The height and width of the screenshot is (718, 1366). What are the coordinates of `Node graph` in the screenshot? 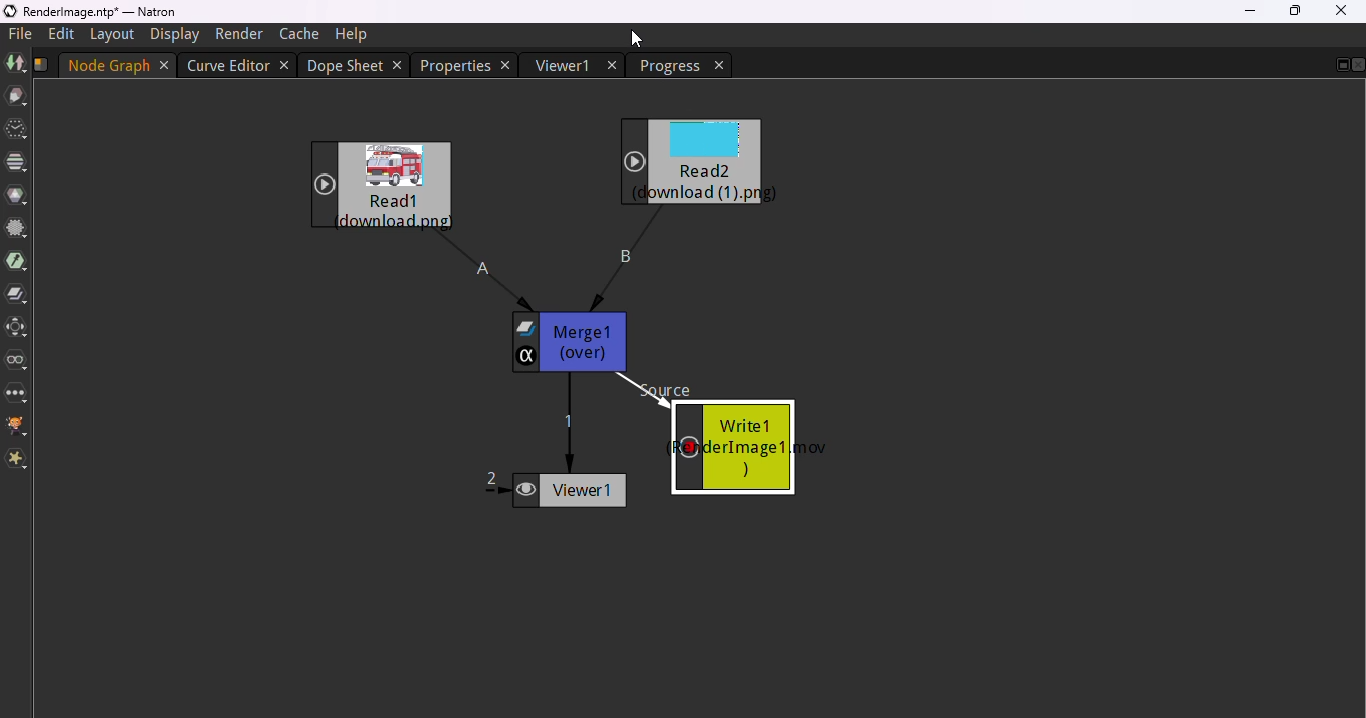 It's located at (104, 65).